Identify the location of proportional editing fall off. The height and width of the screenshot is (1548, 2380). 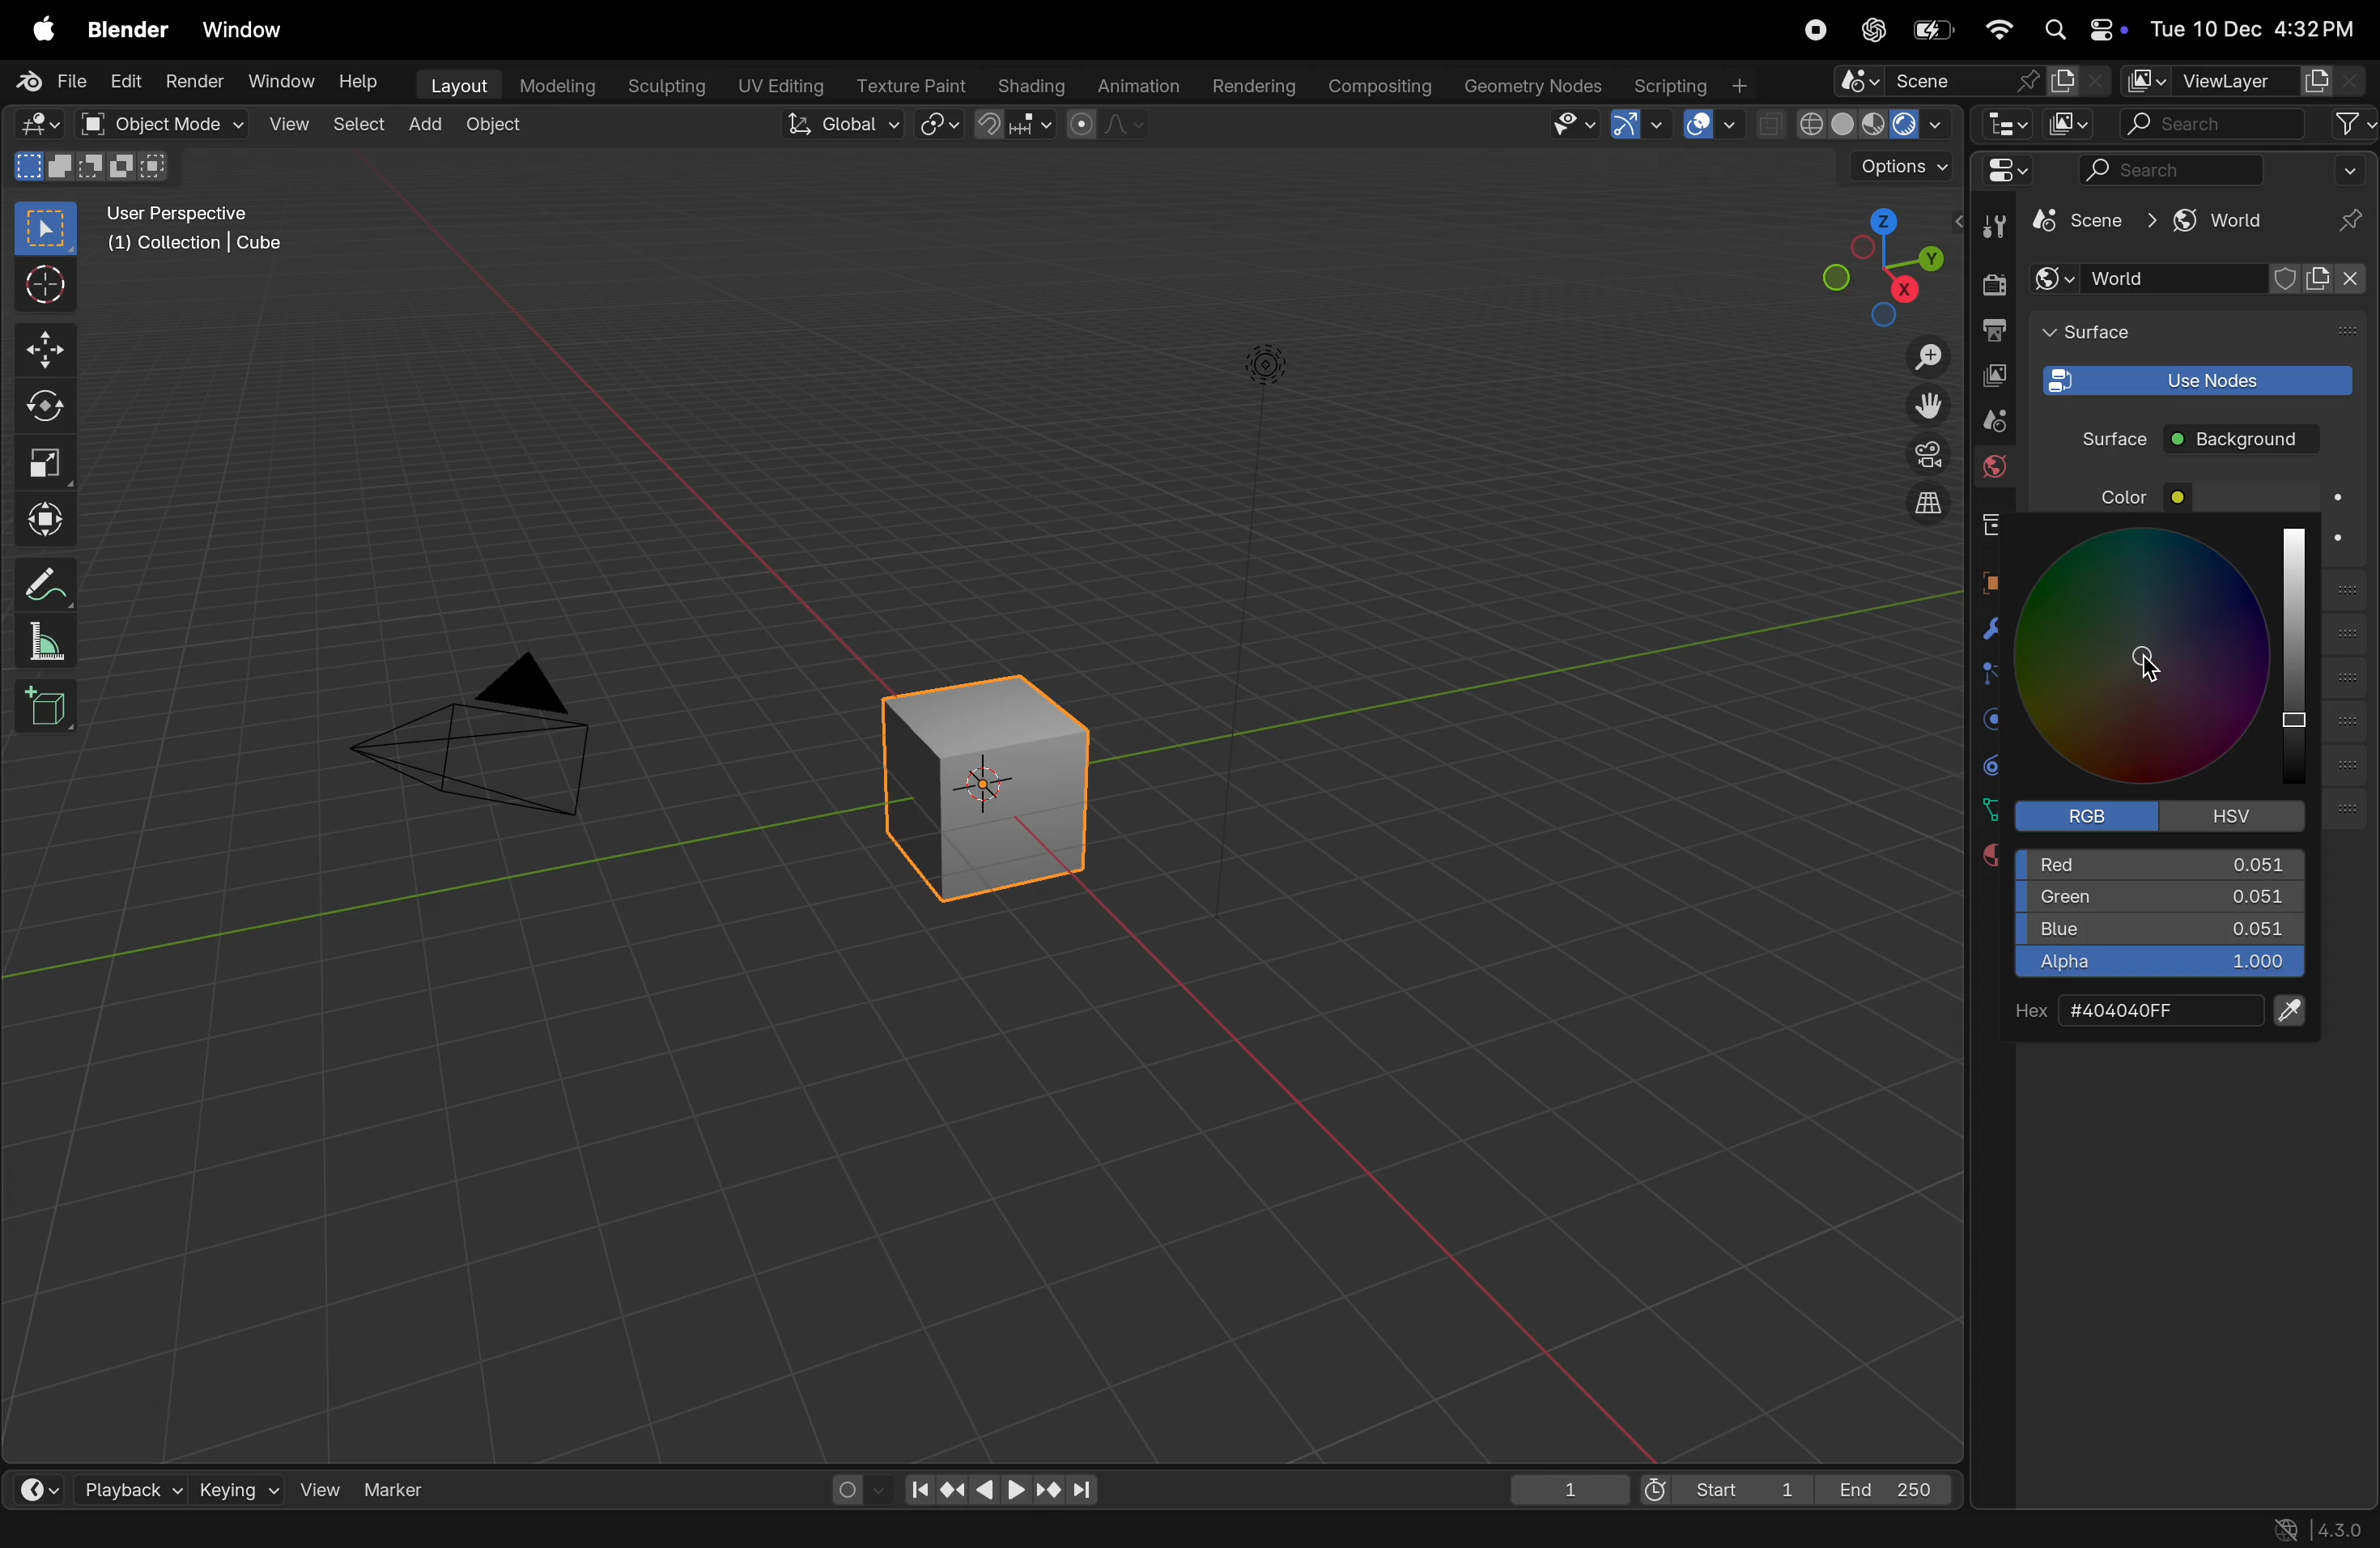
(1109, 128).